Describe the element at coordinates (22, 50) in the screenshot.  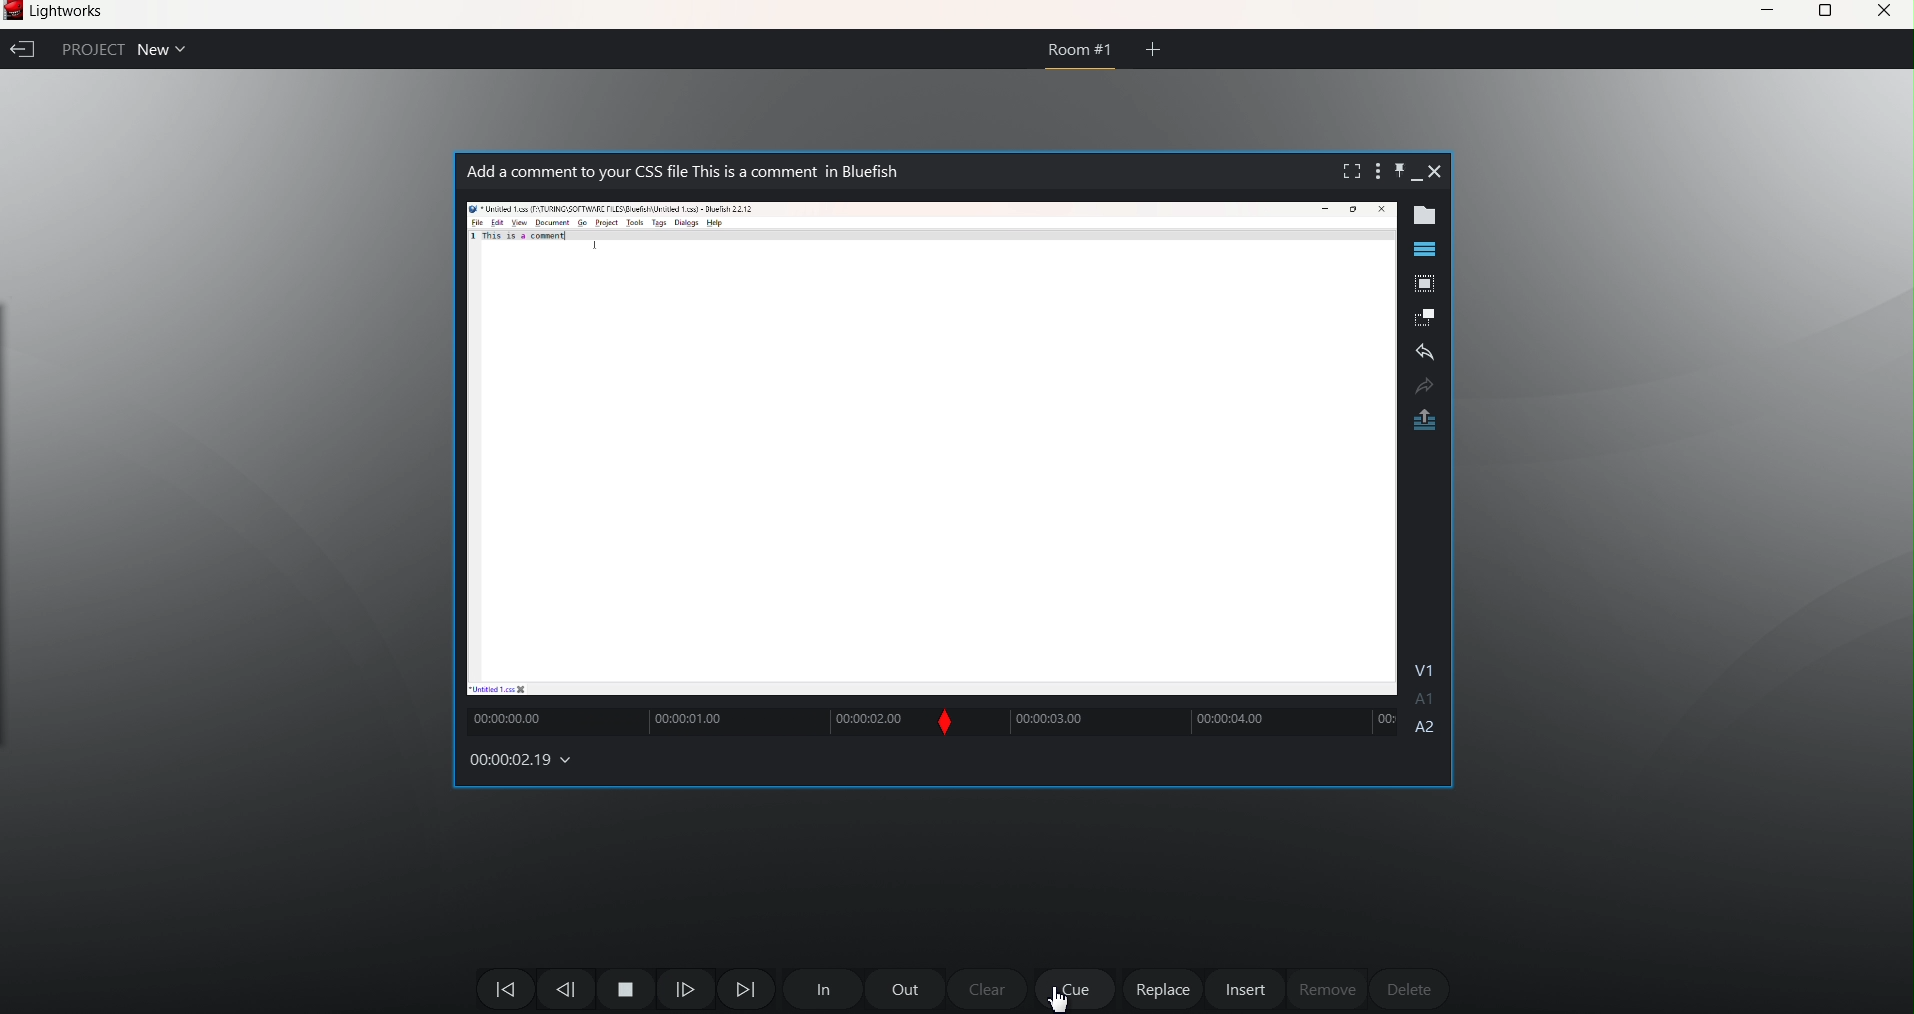
I see `exit` at that location.